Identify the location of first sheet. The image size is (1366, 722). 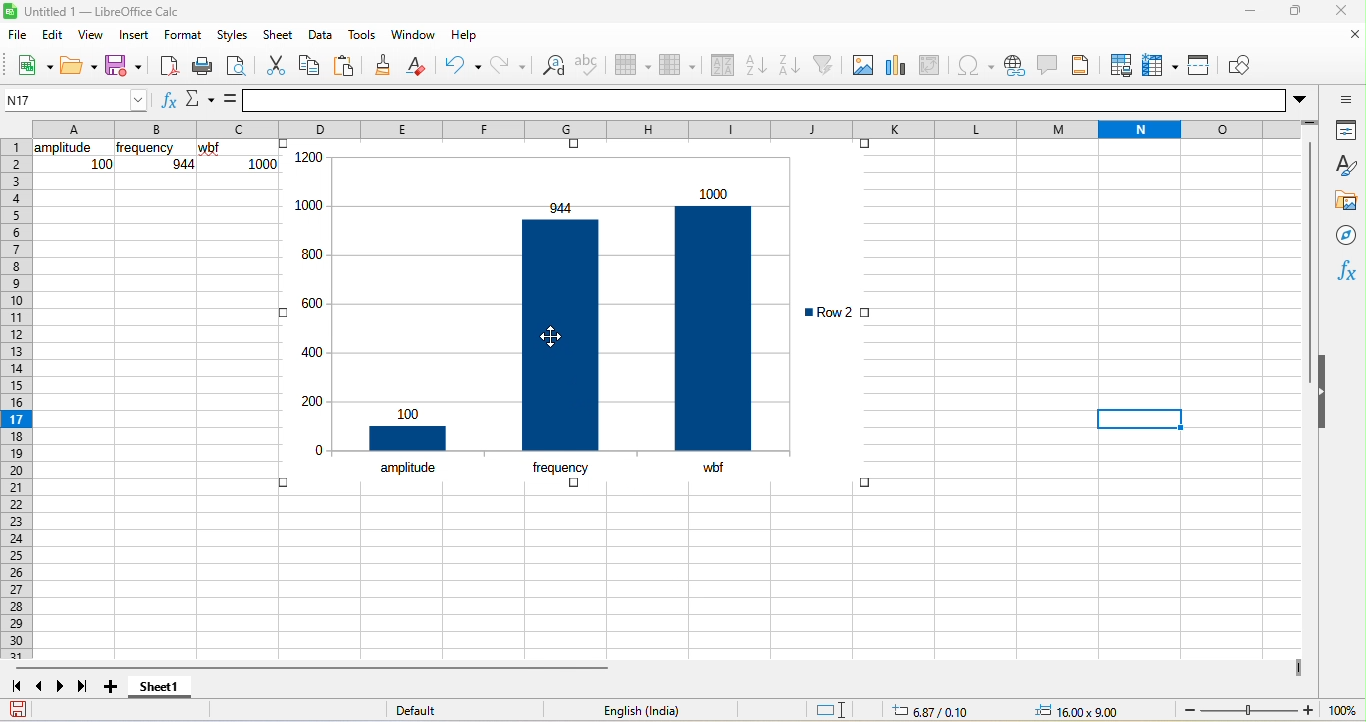
(17, 687).